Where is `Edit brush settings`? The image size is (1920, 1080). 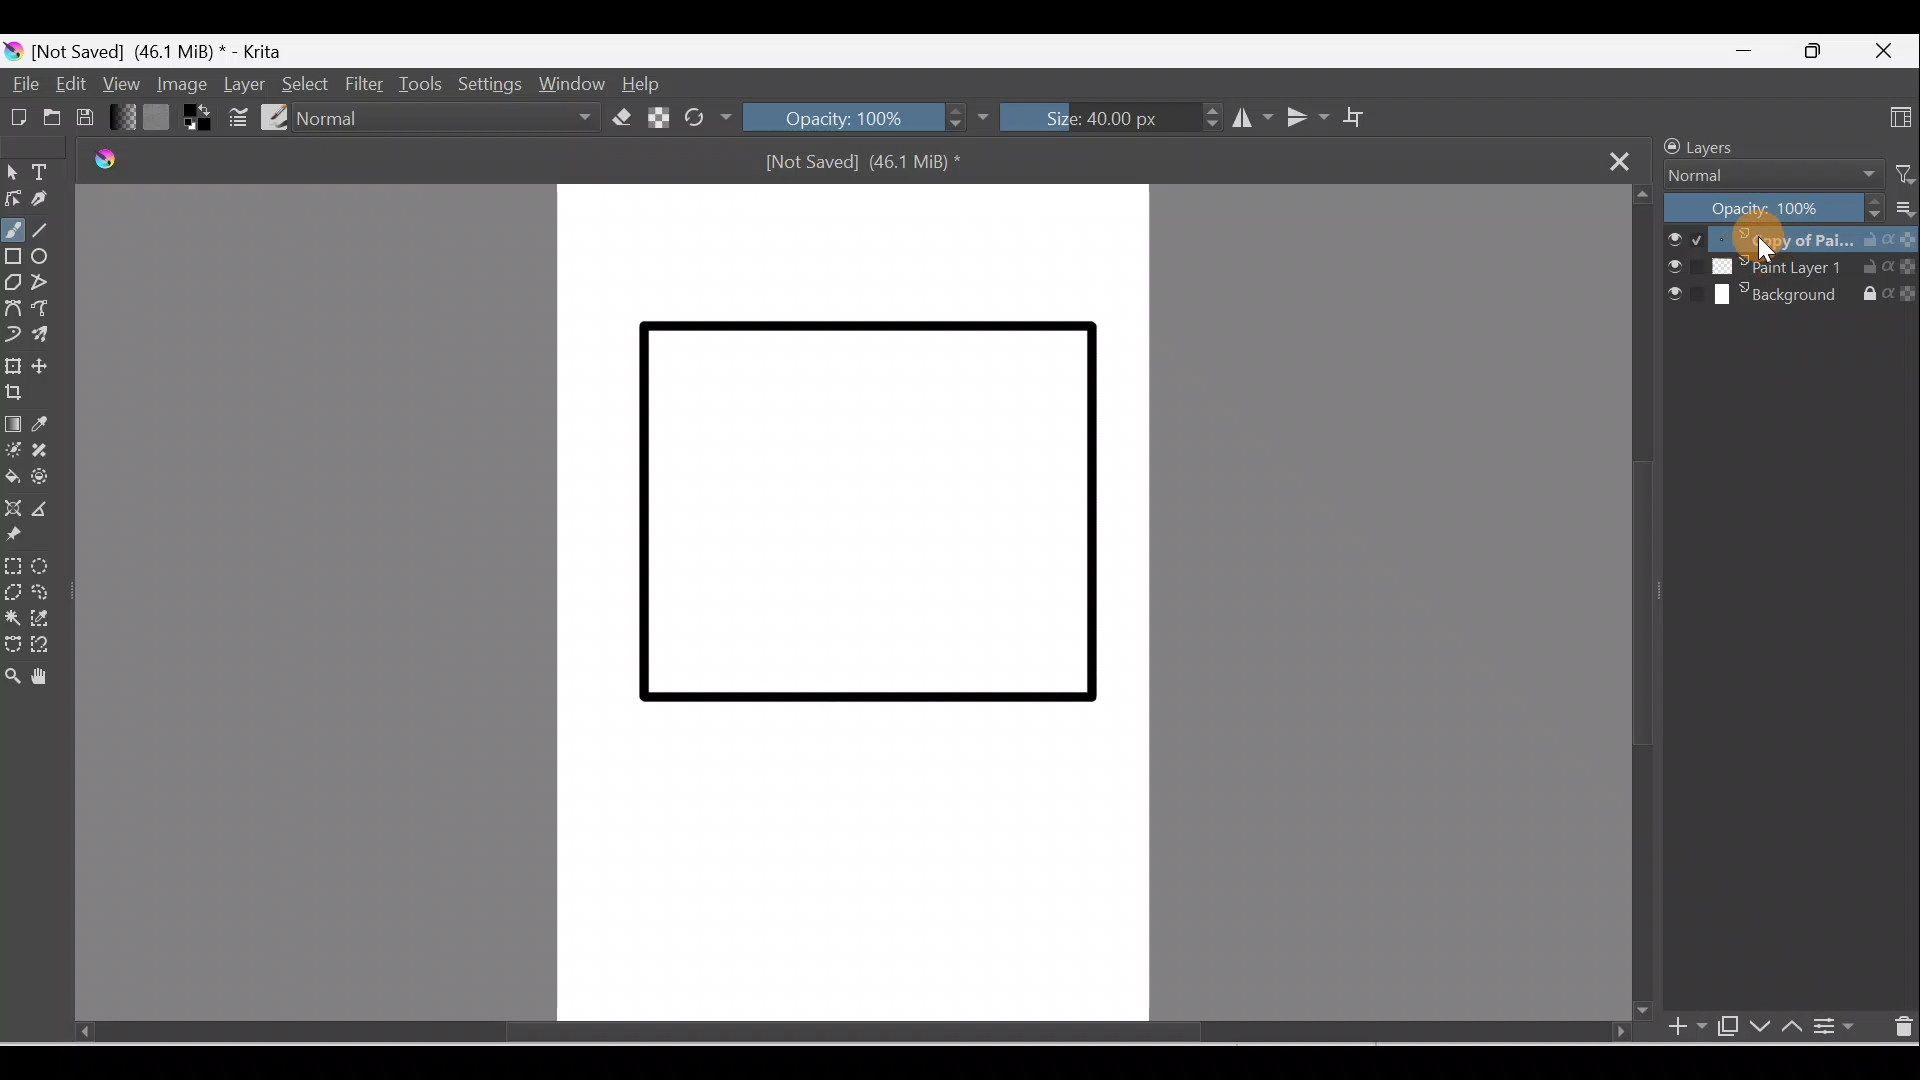 Edit brush settings is located at coordinates (235, 117).